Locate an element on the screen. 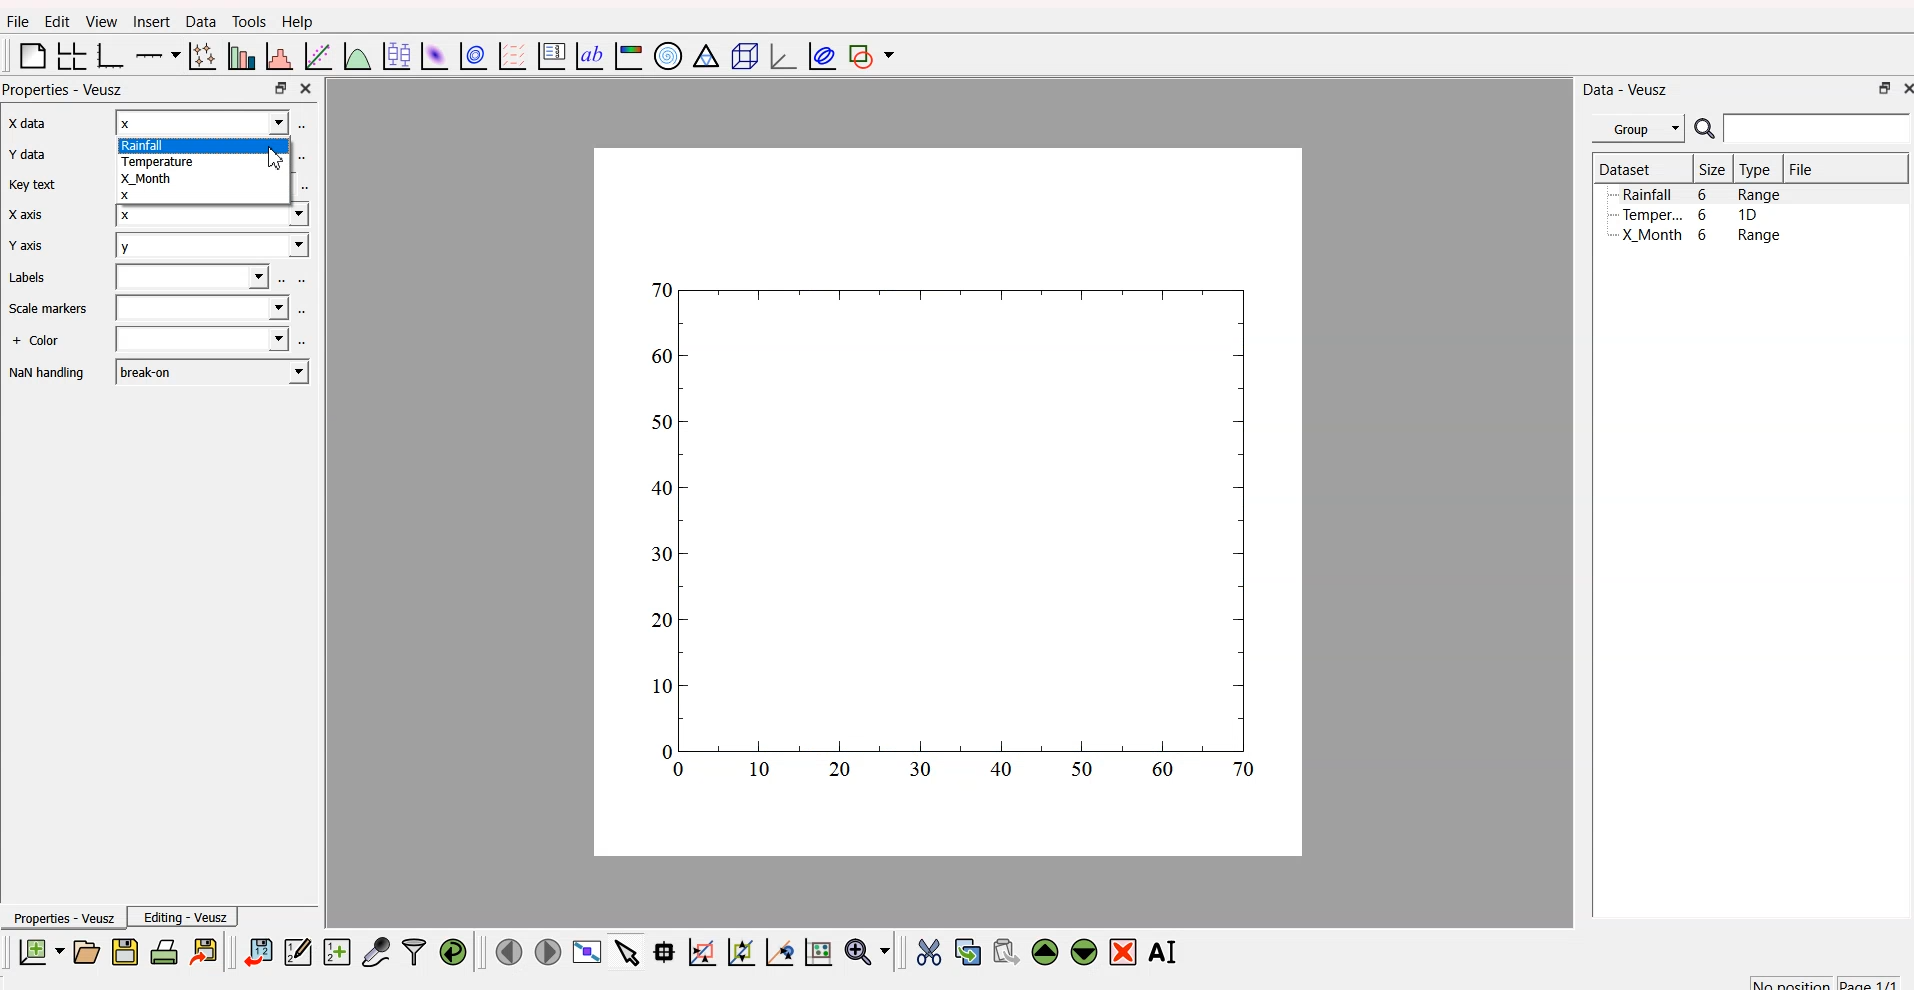  zoom menu is located at coordinates (868, 950).